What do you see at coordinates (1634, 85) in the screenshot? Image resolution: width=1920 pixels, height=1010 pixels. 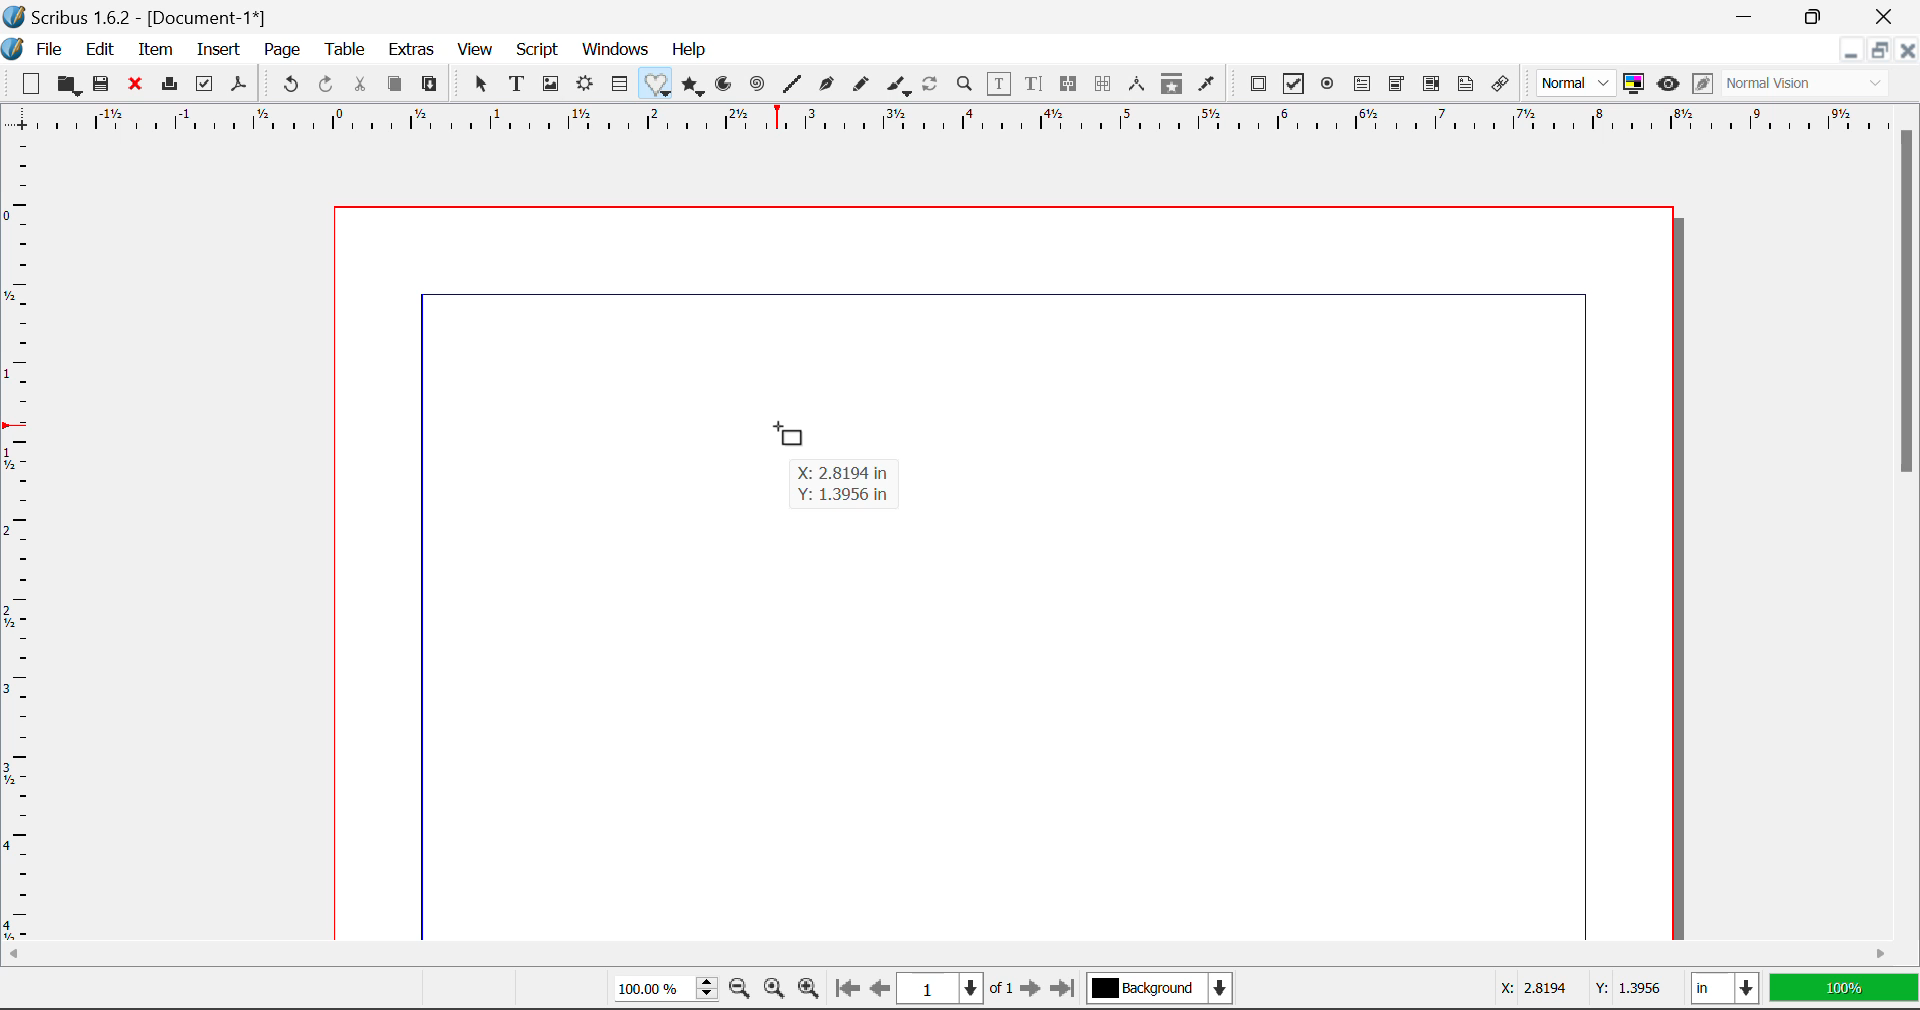 I see `Toggle color management system` at bounding box center [1634, 85].